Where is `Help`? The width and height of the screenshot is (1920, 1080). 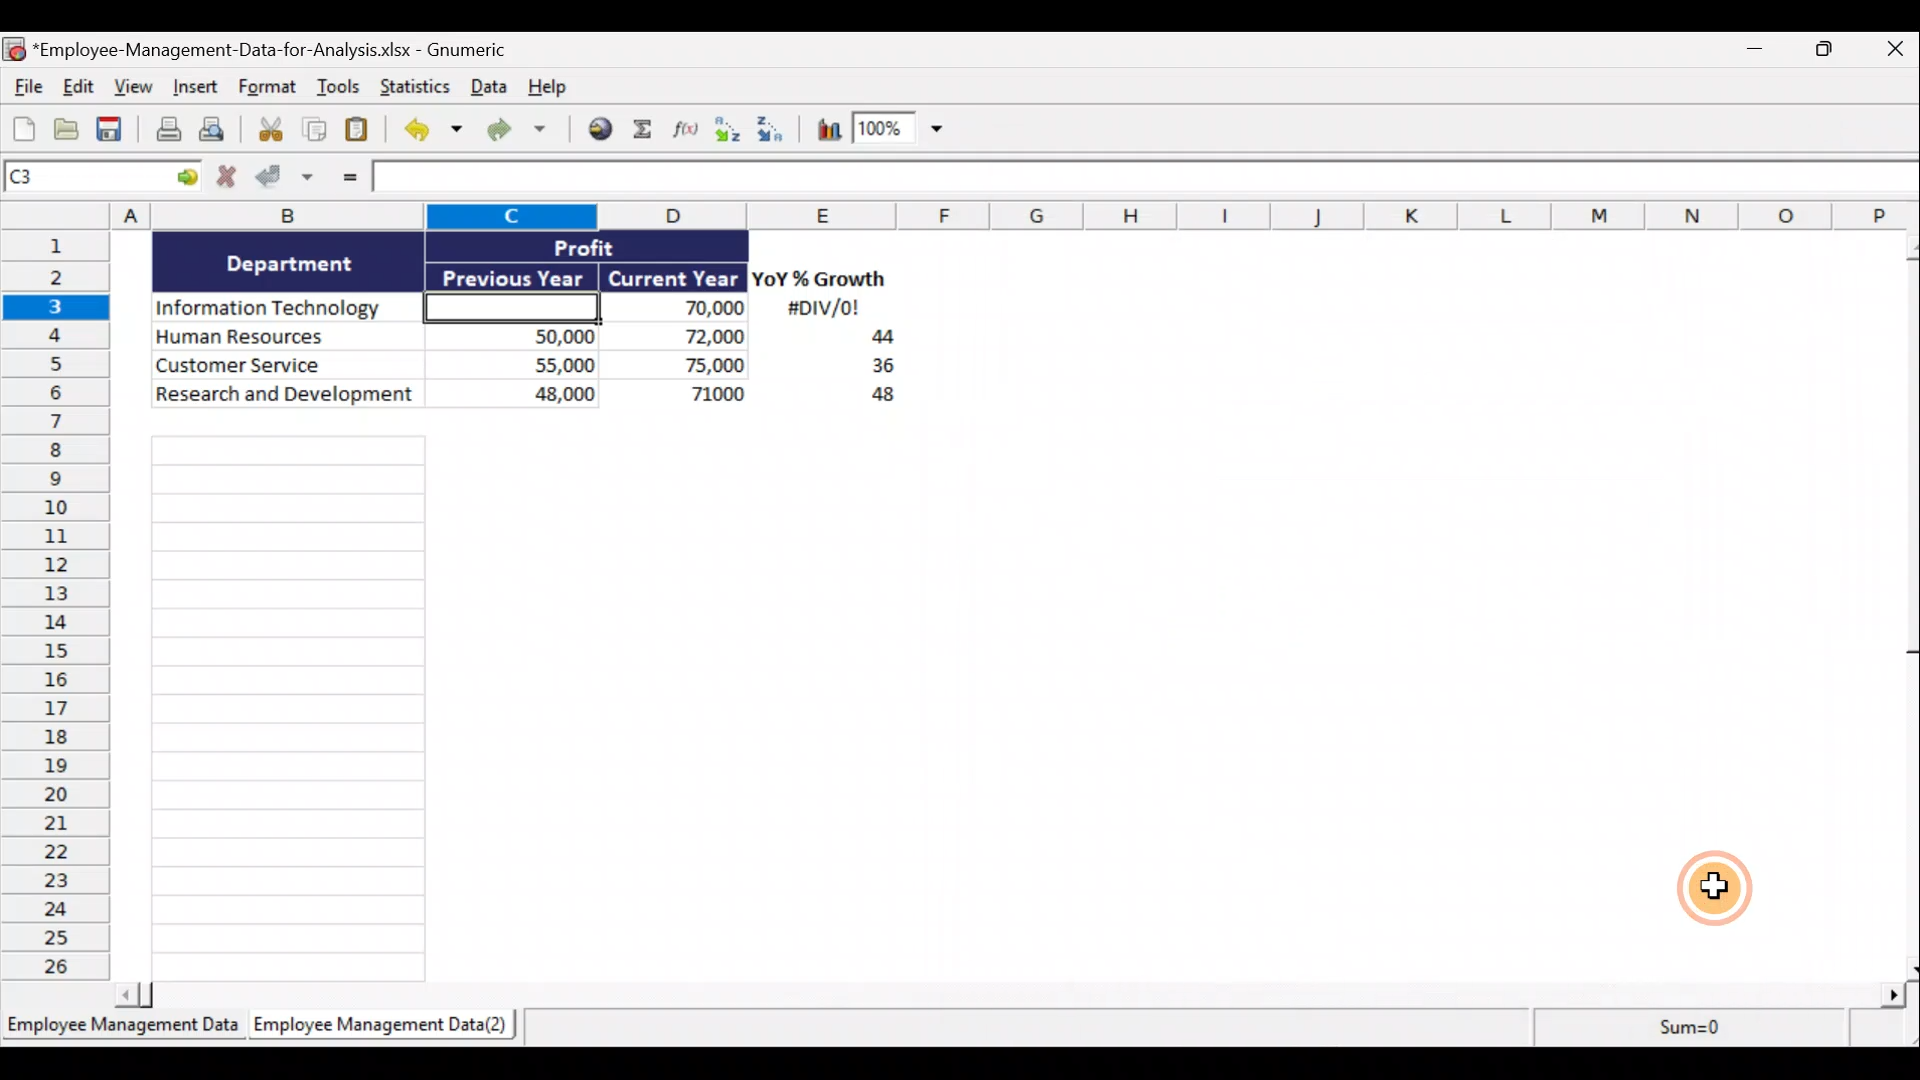
Help is located at coordinates (554, 85).